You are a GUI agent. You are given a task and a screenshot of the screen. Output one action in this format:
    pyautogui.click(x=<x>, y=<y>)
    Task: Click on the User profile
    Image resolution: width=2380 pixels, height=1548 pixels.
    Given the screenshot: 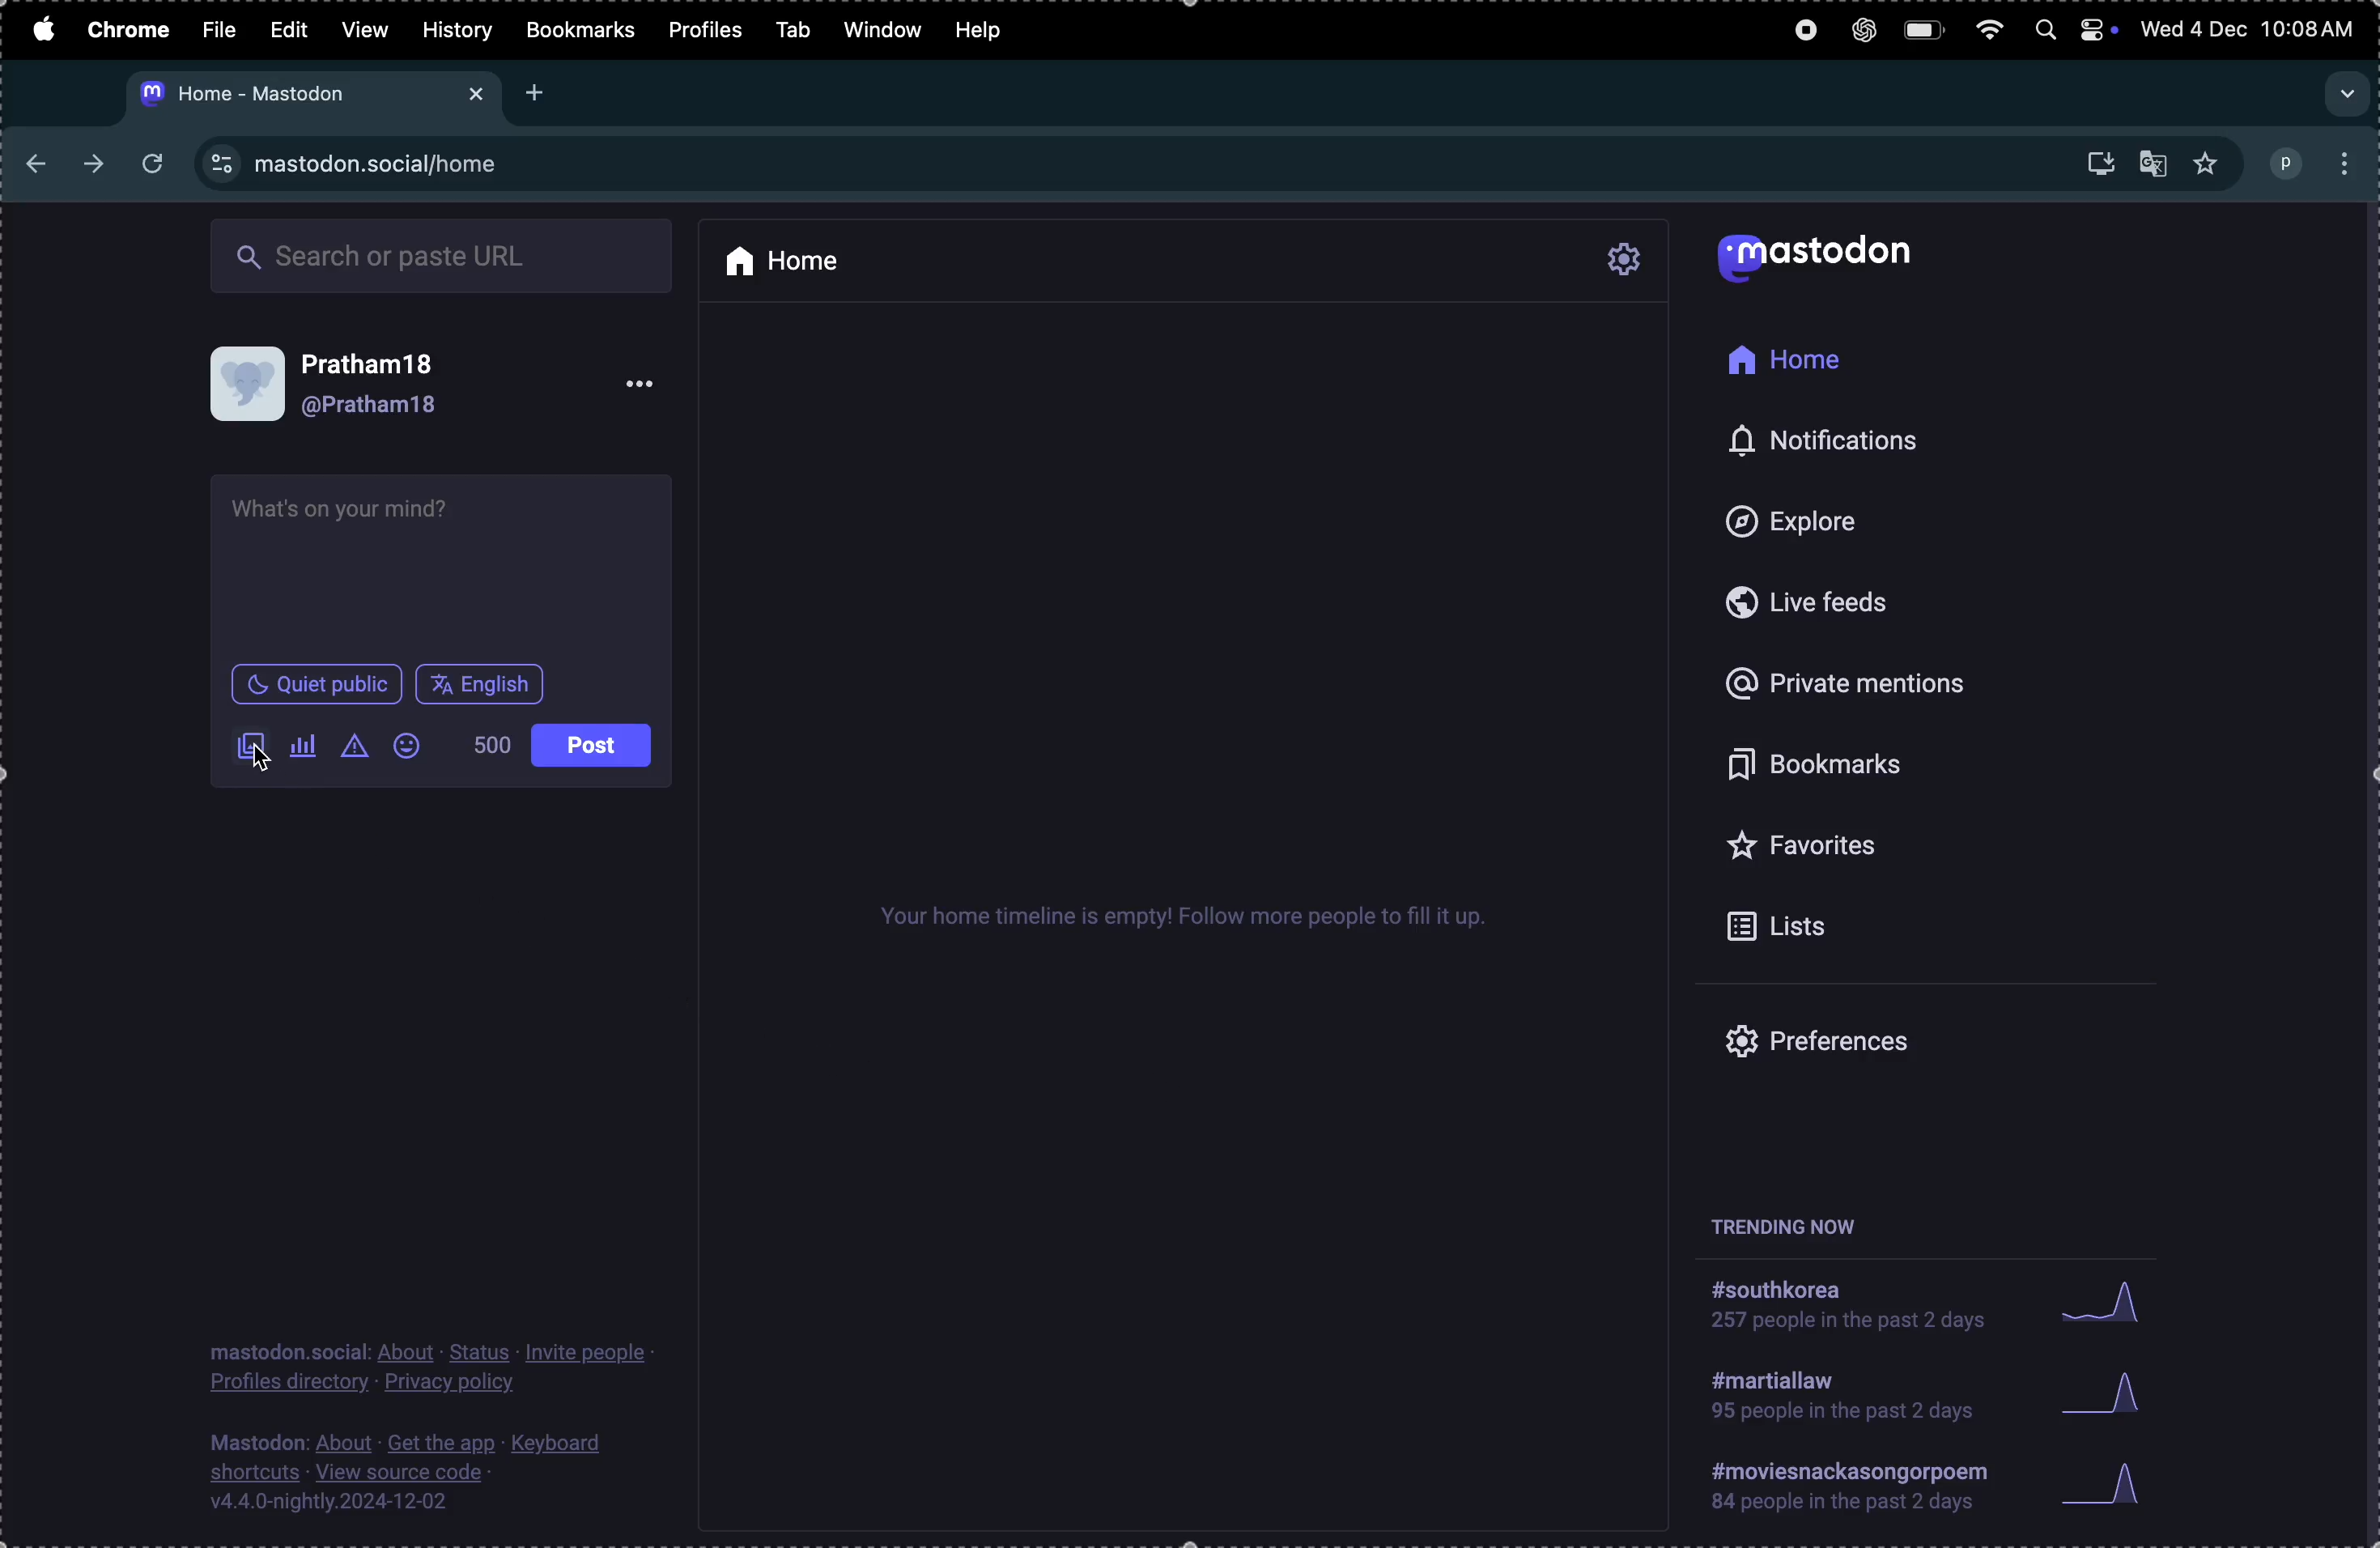 What is the action you would take?
    pyautogui.click(x=392, y=384)
    